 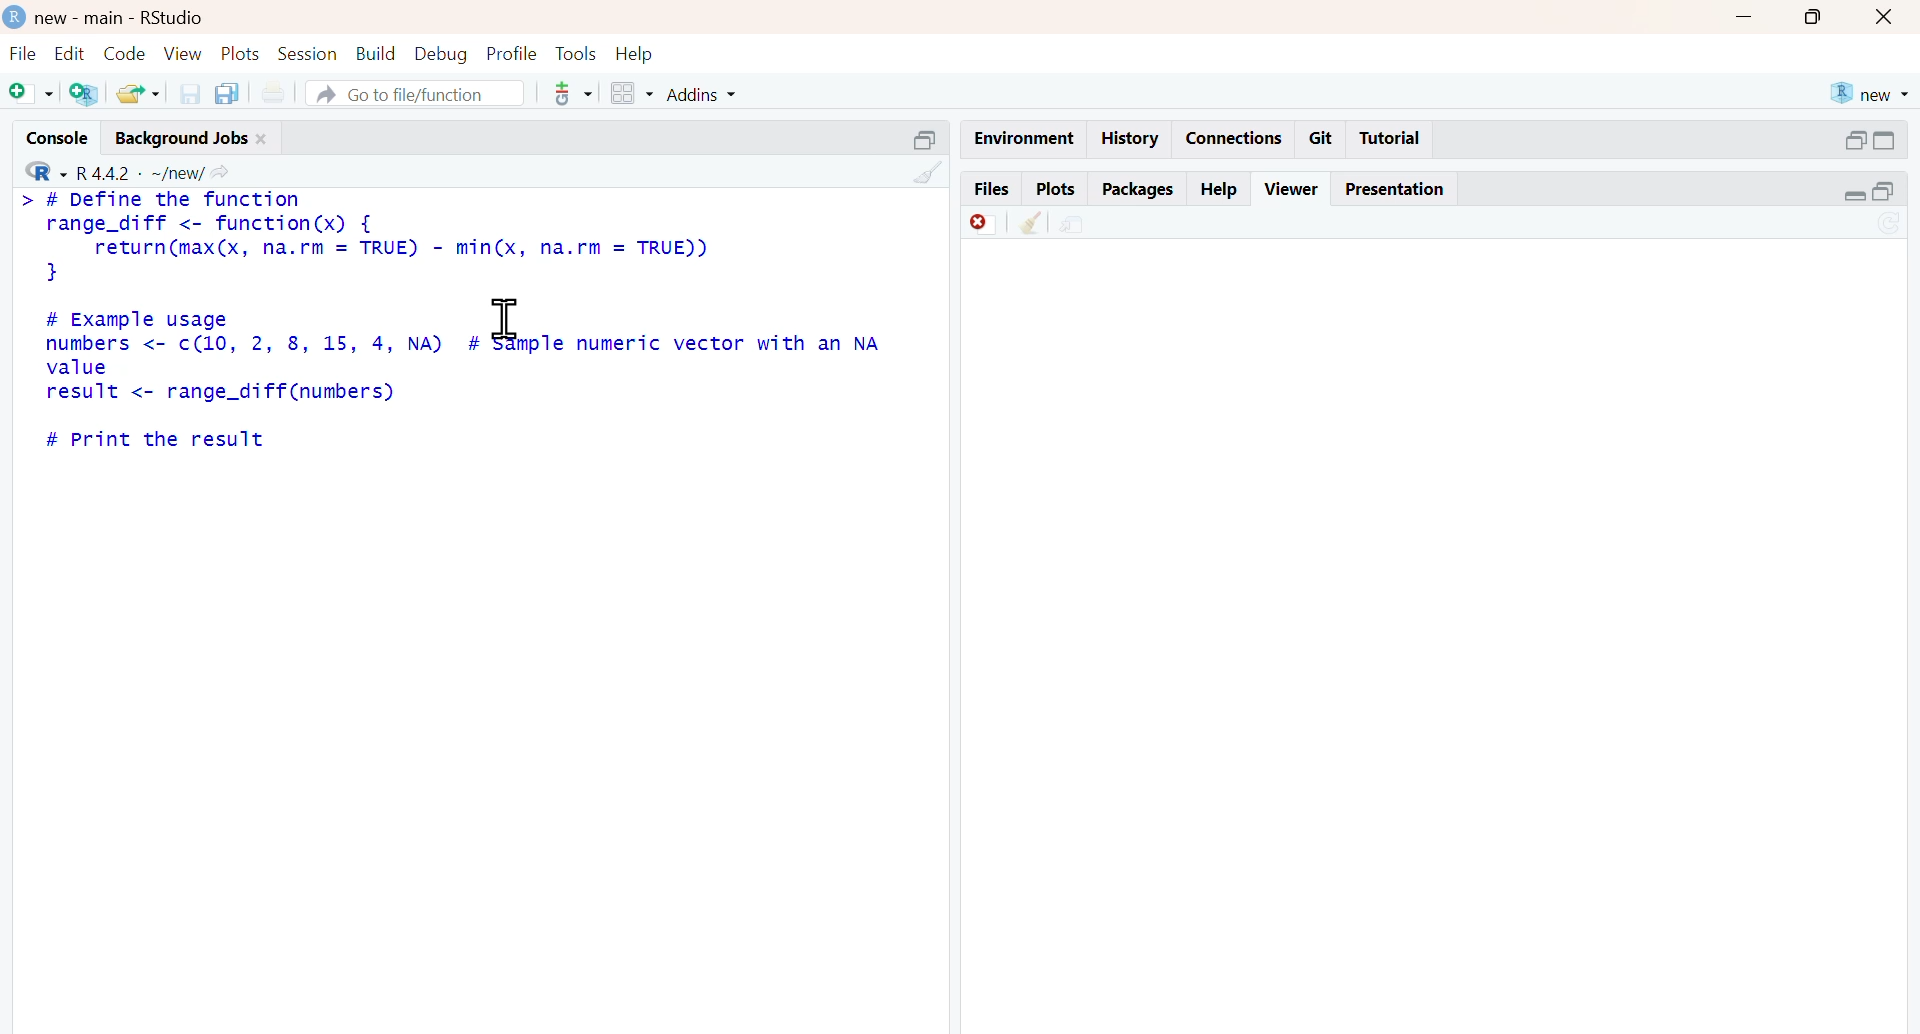 I want to click on code, so click(x=126, y=54).